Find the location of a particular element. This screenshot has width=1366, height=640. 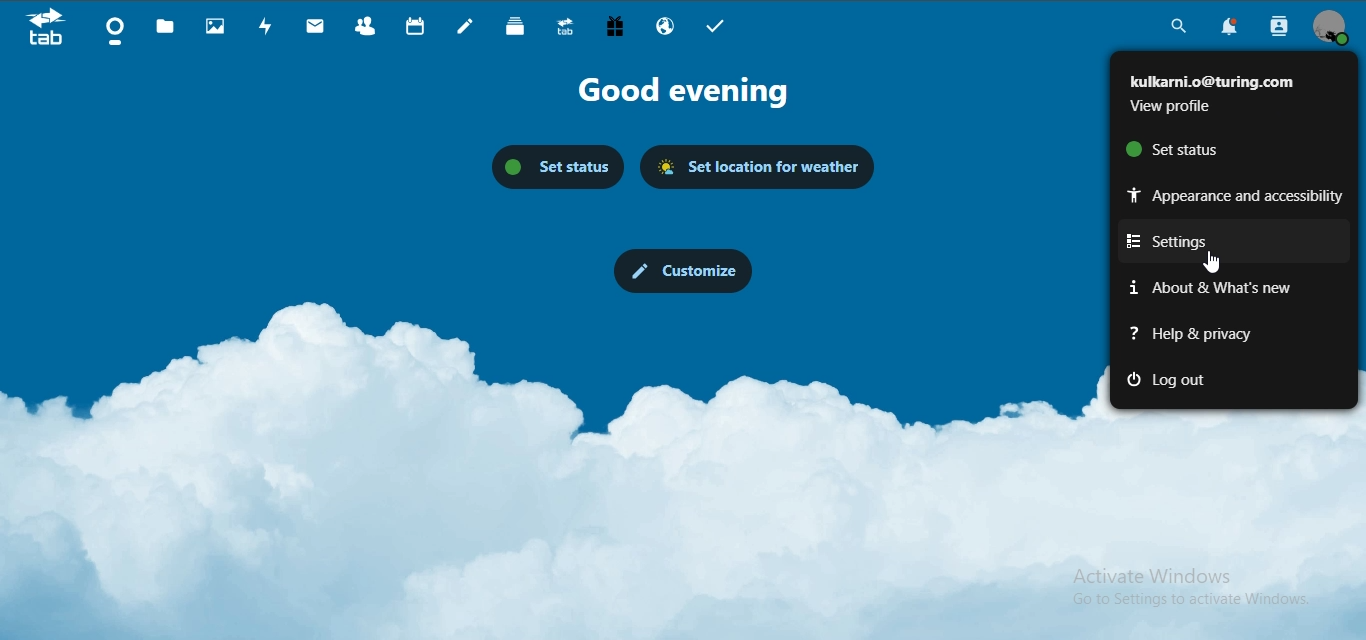

log out is located at coordinates (1198, 380).